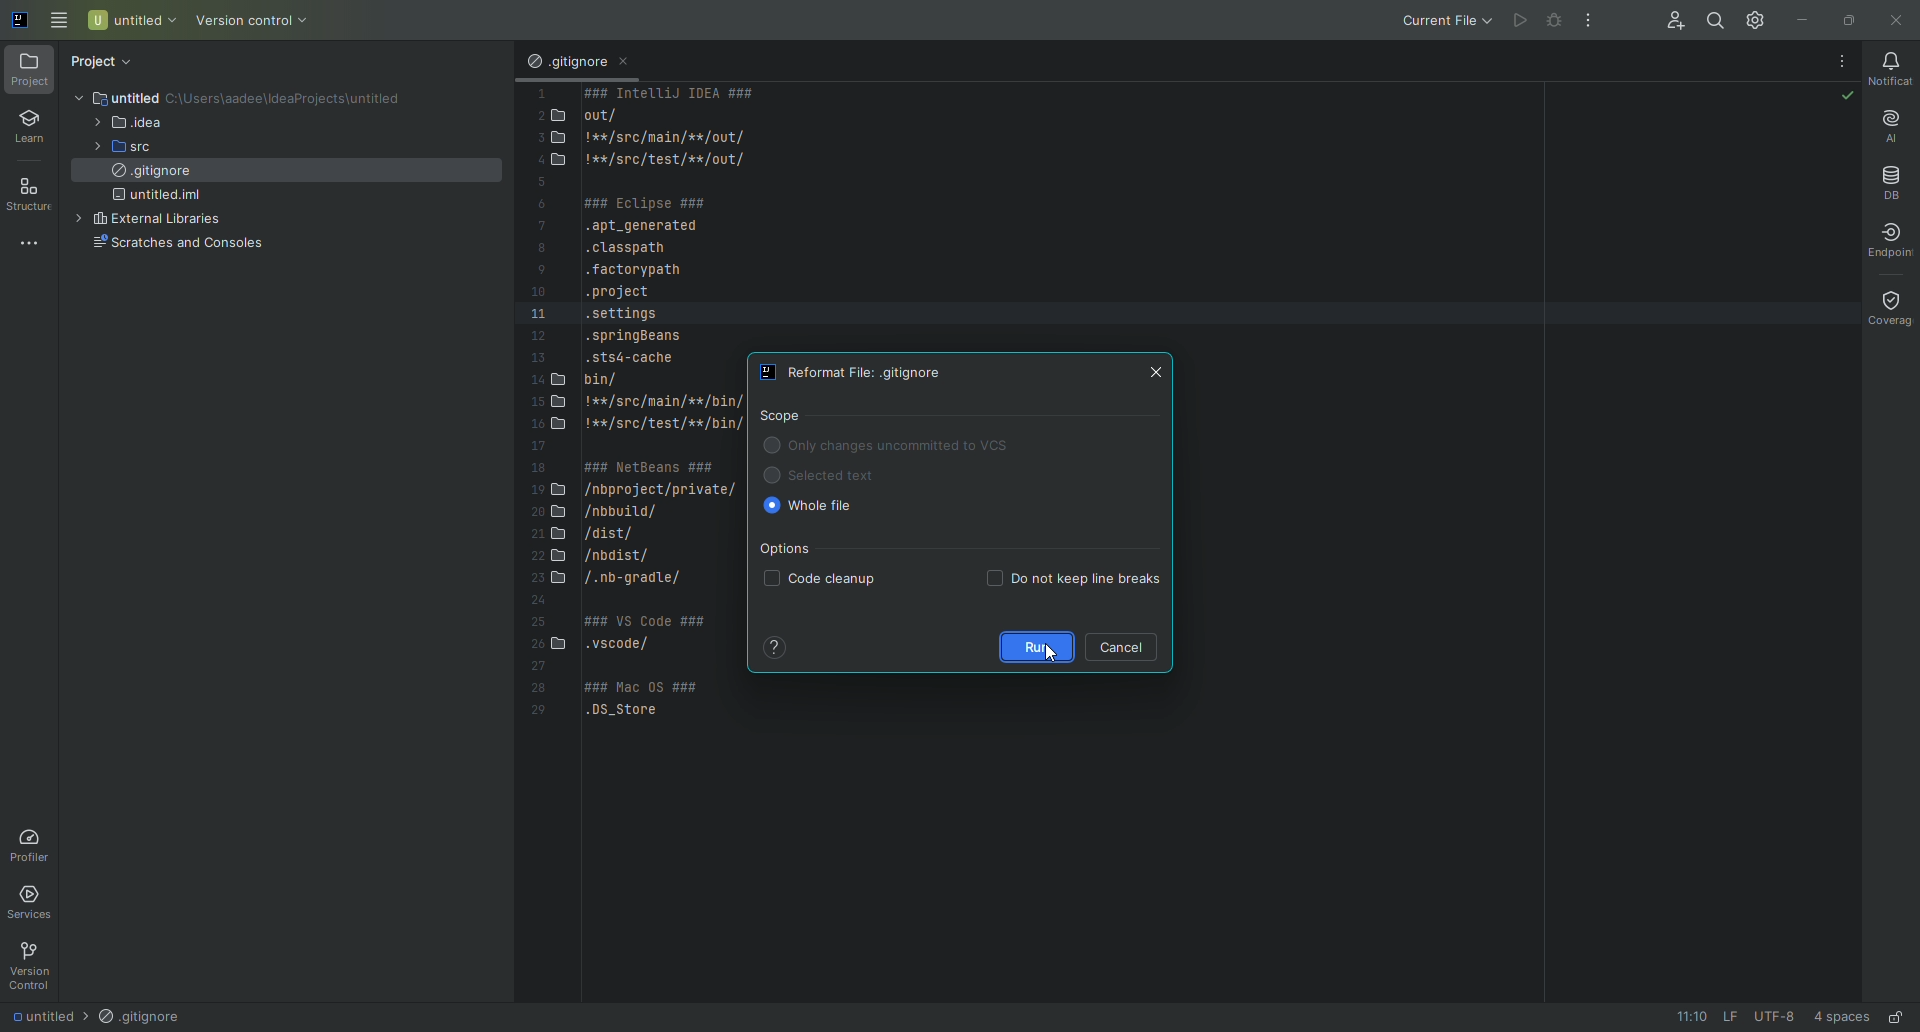  What do you see at coordinates (1891, 124) in the screenshot?
I see `AI Assistant` at bounding box center [1891, 124].